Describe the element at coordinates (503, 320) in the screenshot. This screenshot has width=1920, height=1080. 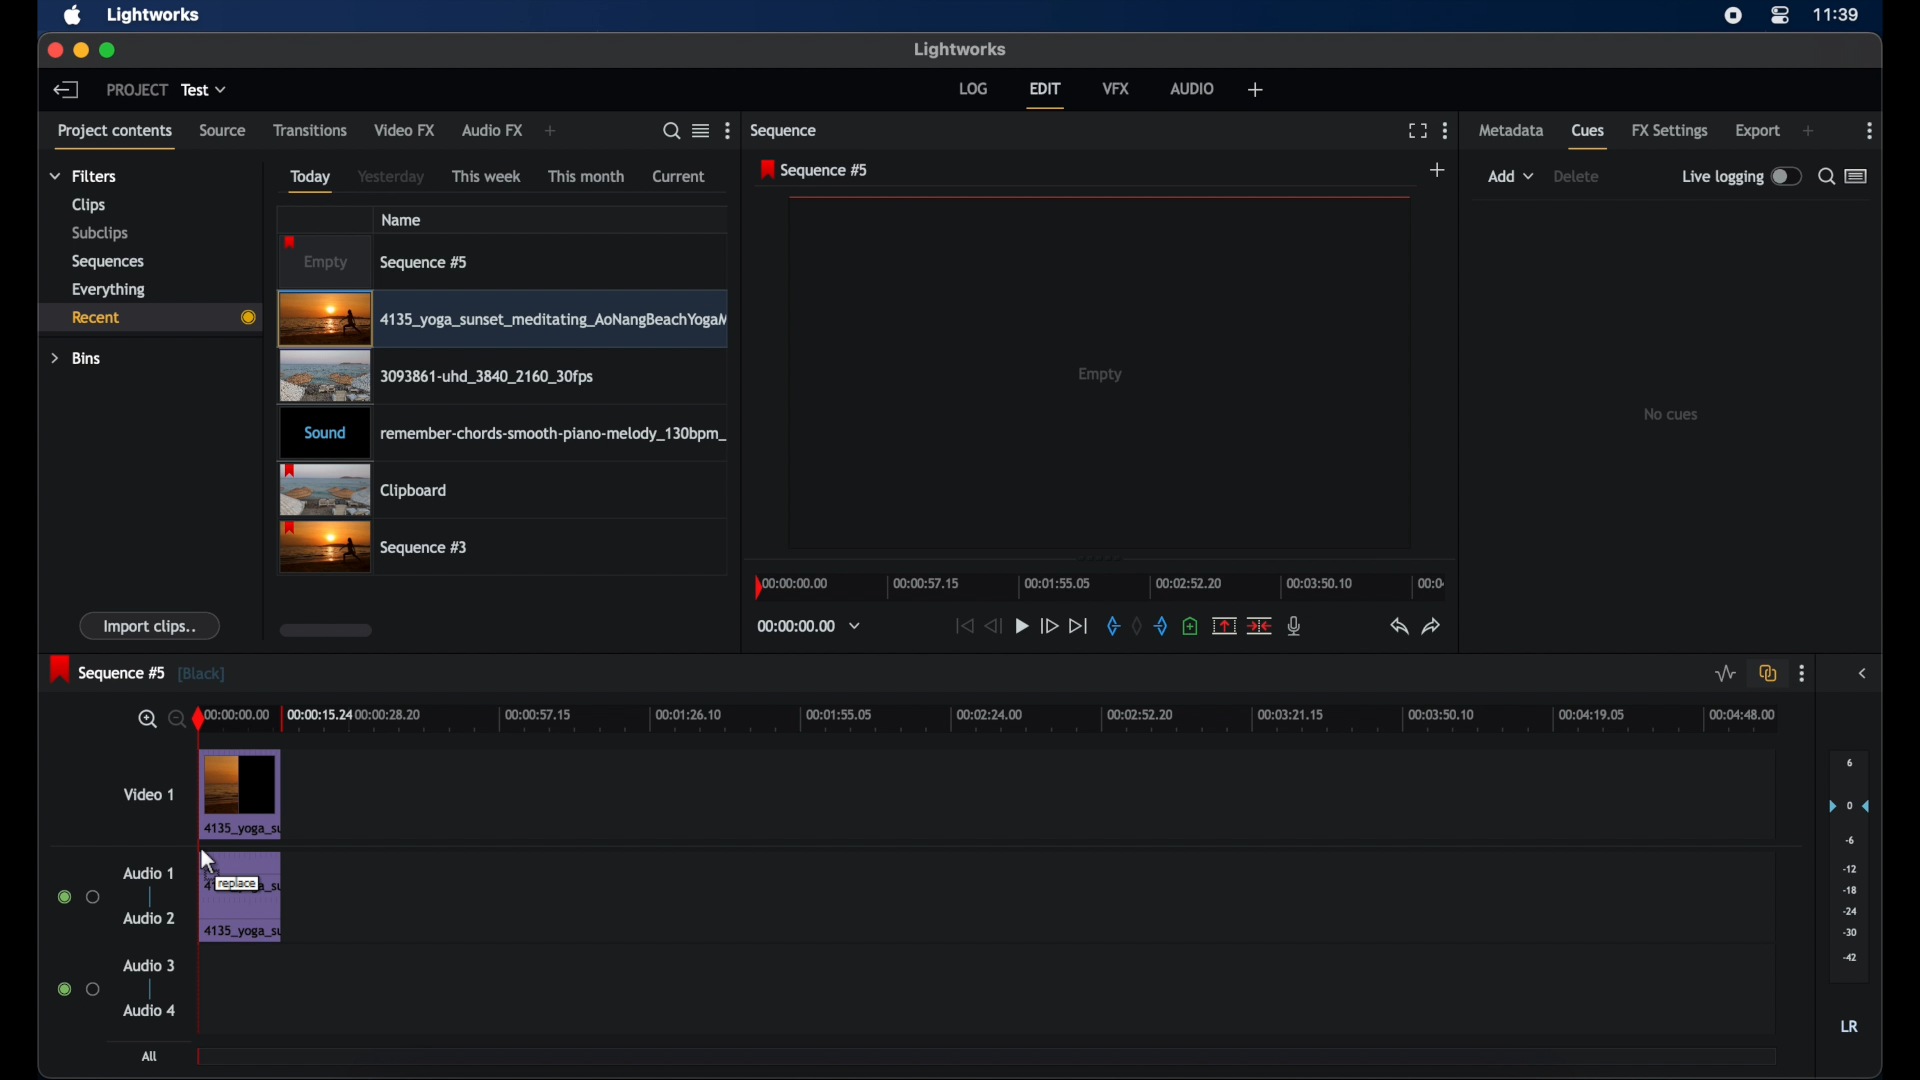
I see `video clip` at that location.